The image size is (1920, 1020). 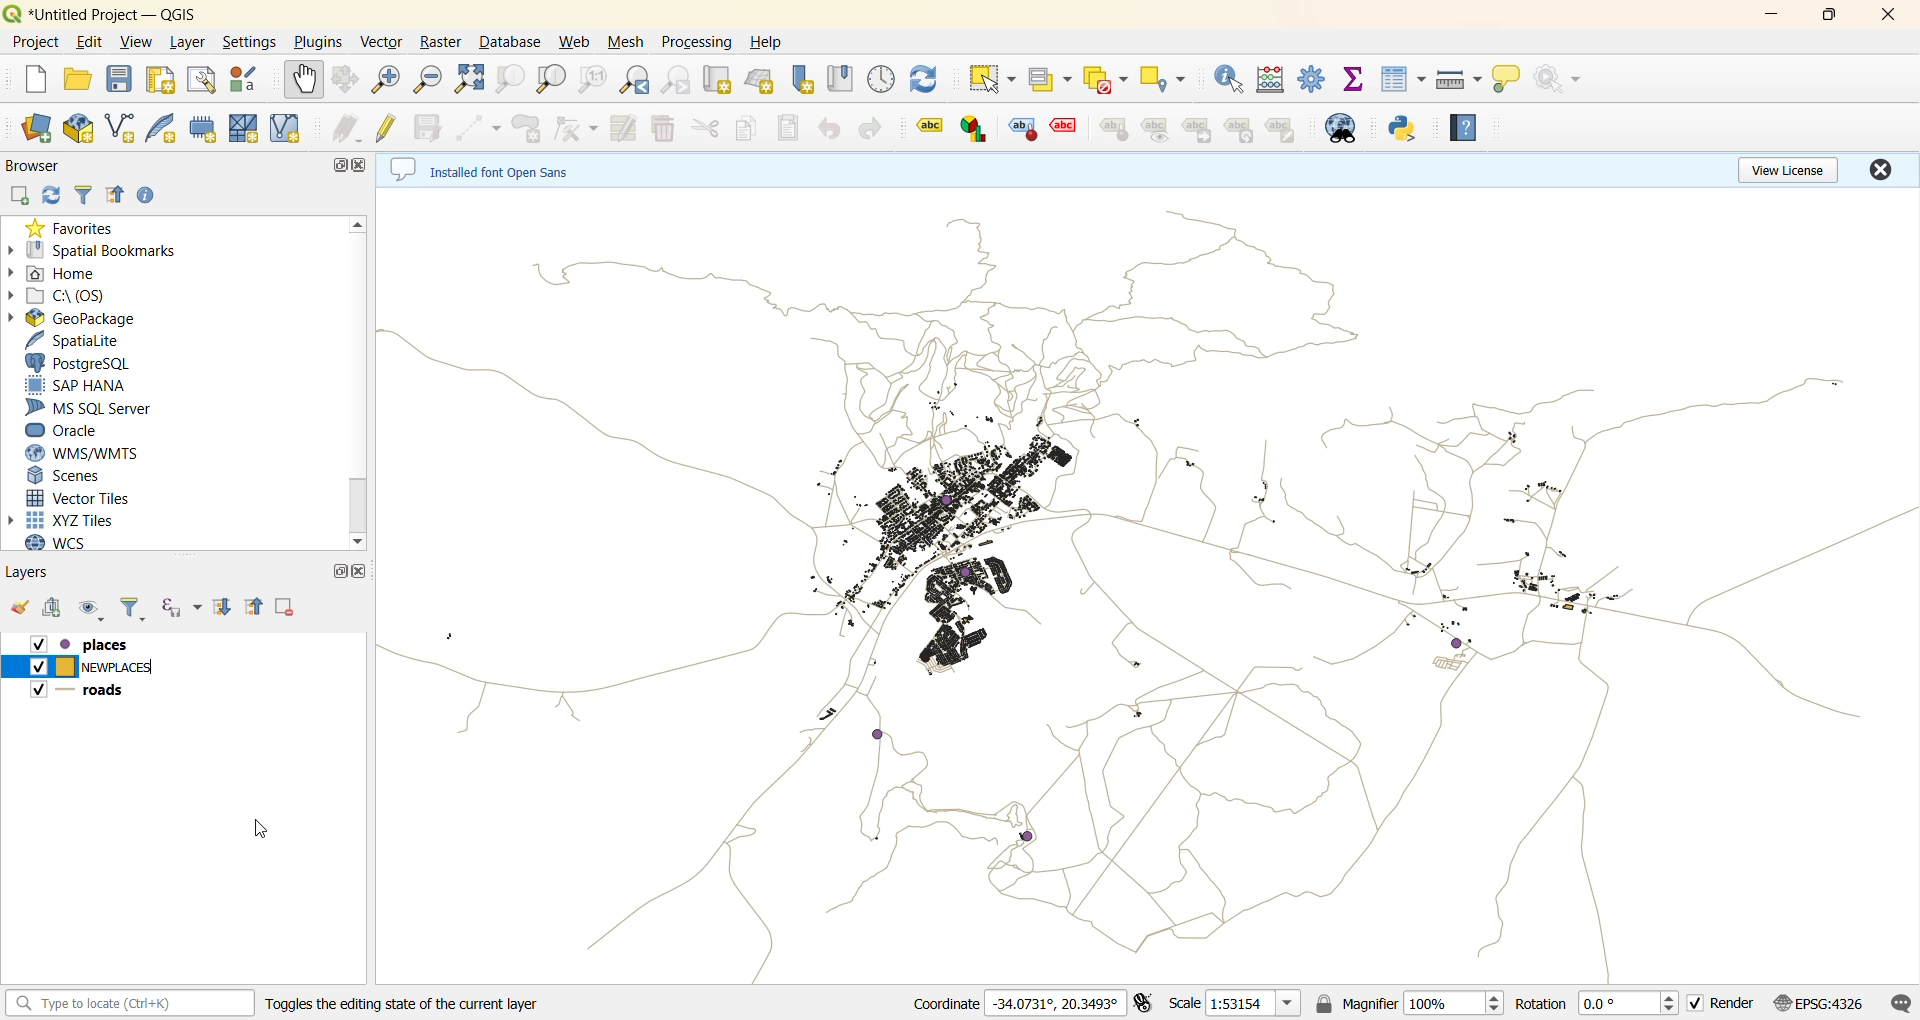 What do you see at coordinates (71, 271) in the screenshot?
I see `home` at bounding box center [71, 271].